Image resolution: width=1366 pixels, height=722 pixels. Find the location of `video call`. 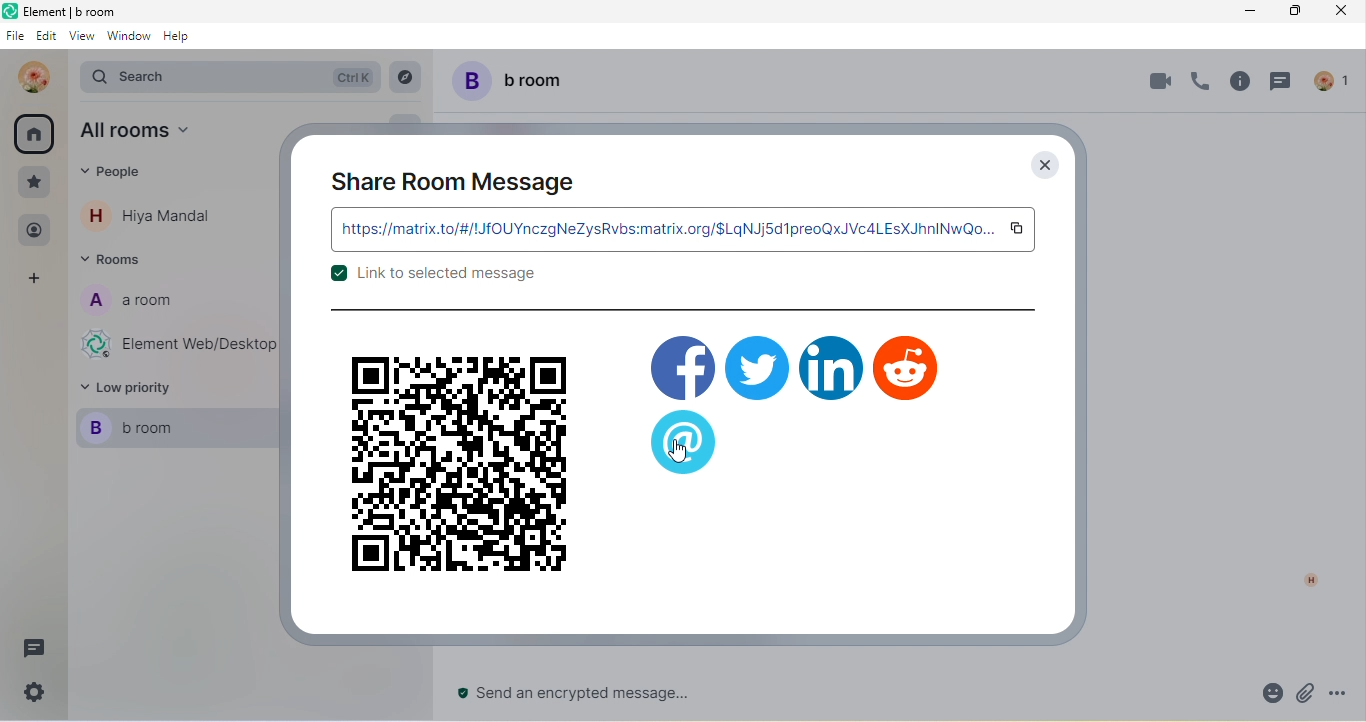

video call is located at coordinates (1156, 81).